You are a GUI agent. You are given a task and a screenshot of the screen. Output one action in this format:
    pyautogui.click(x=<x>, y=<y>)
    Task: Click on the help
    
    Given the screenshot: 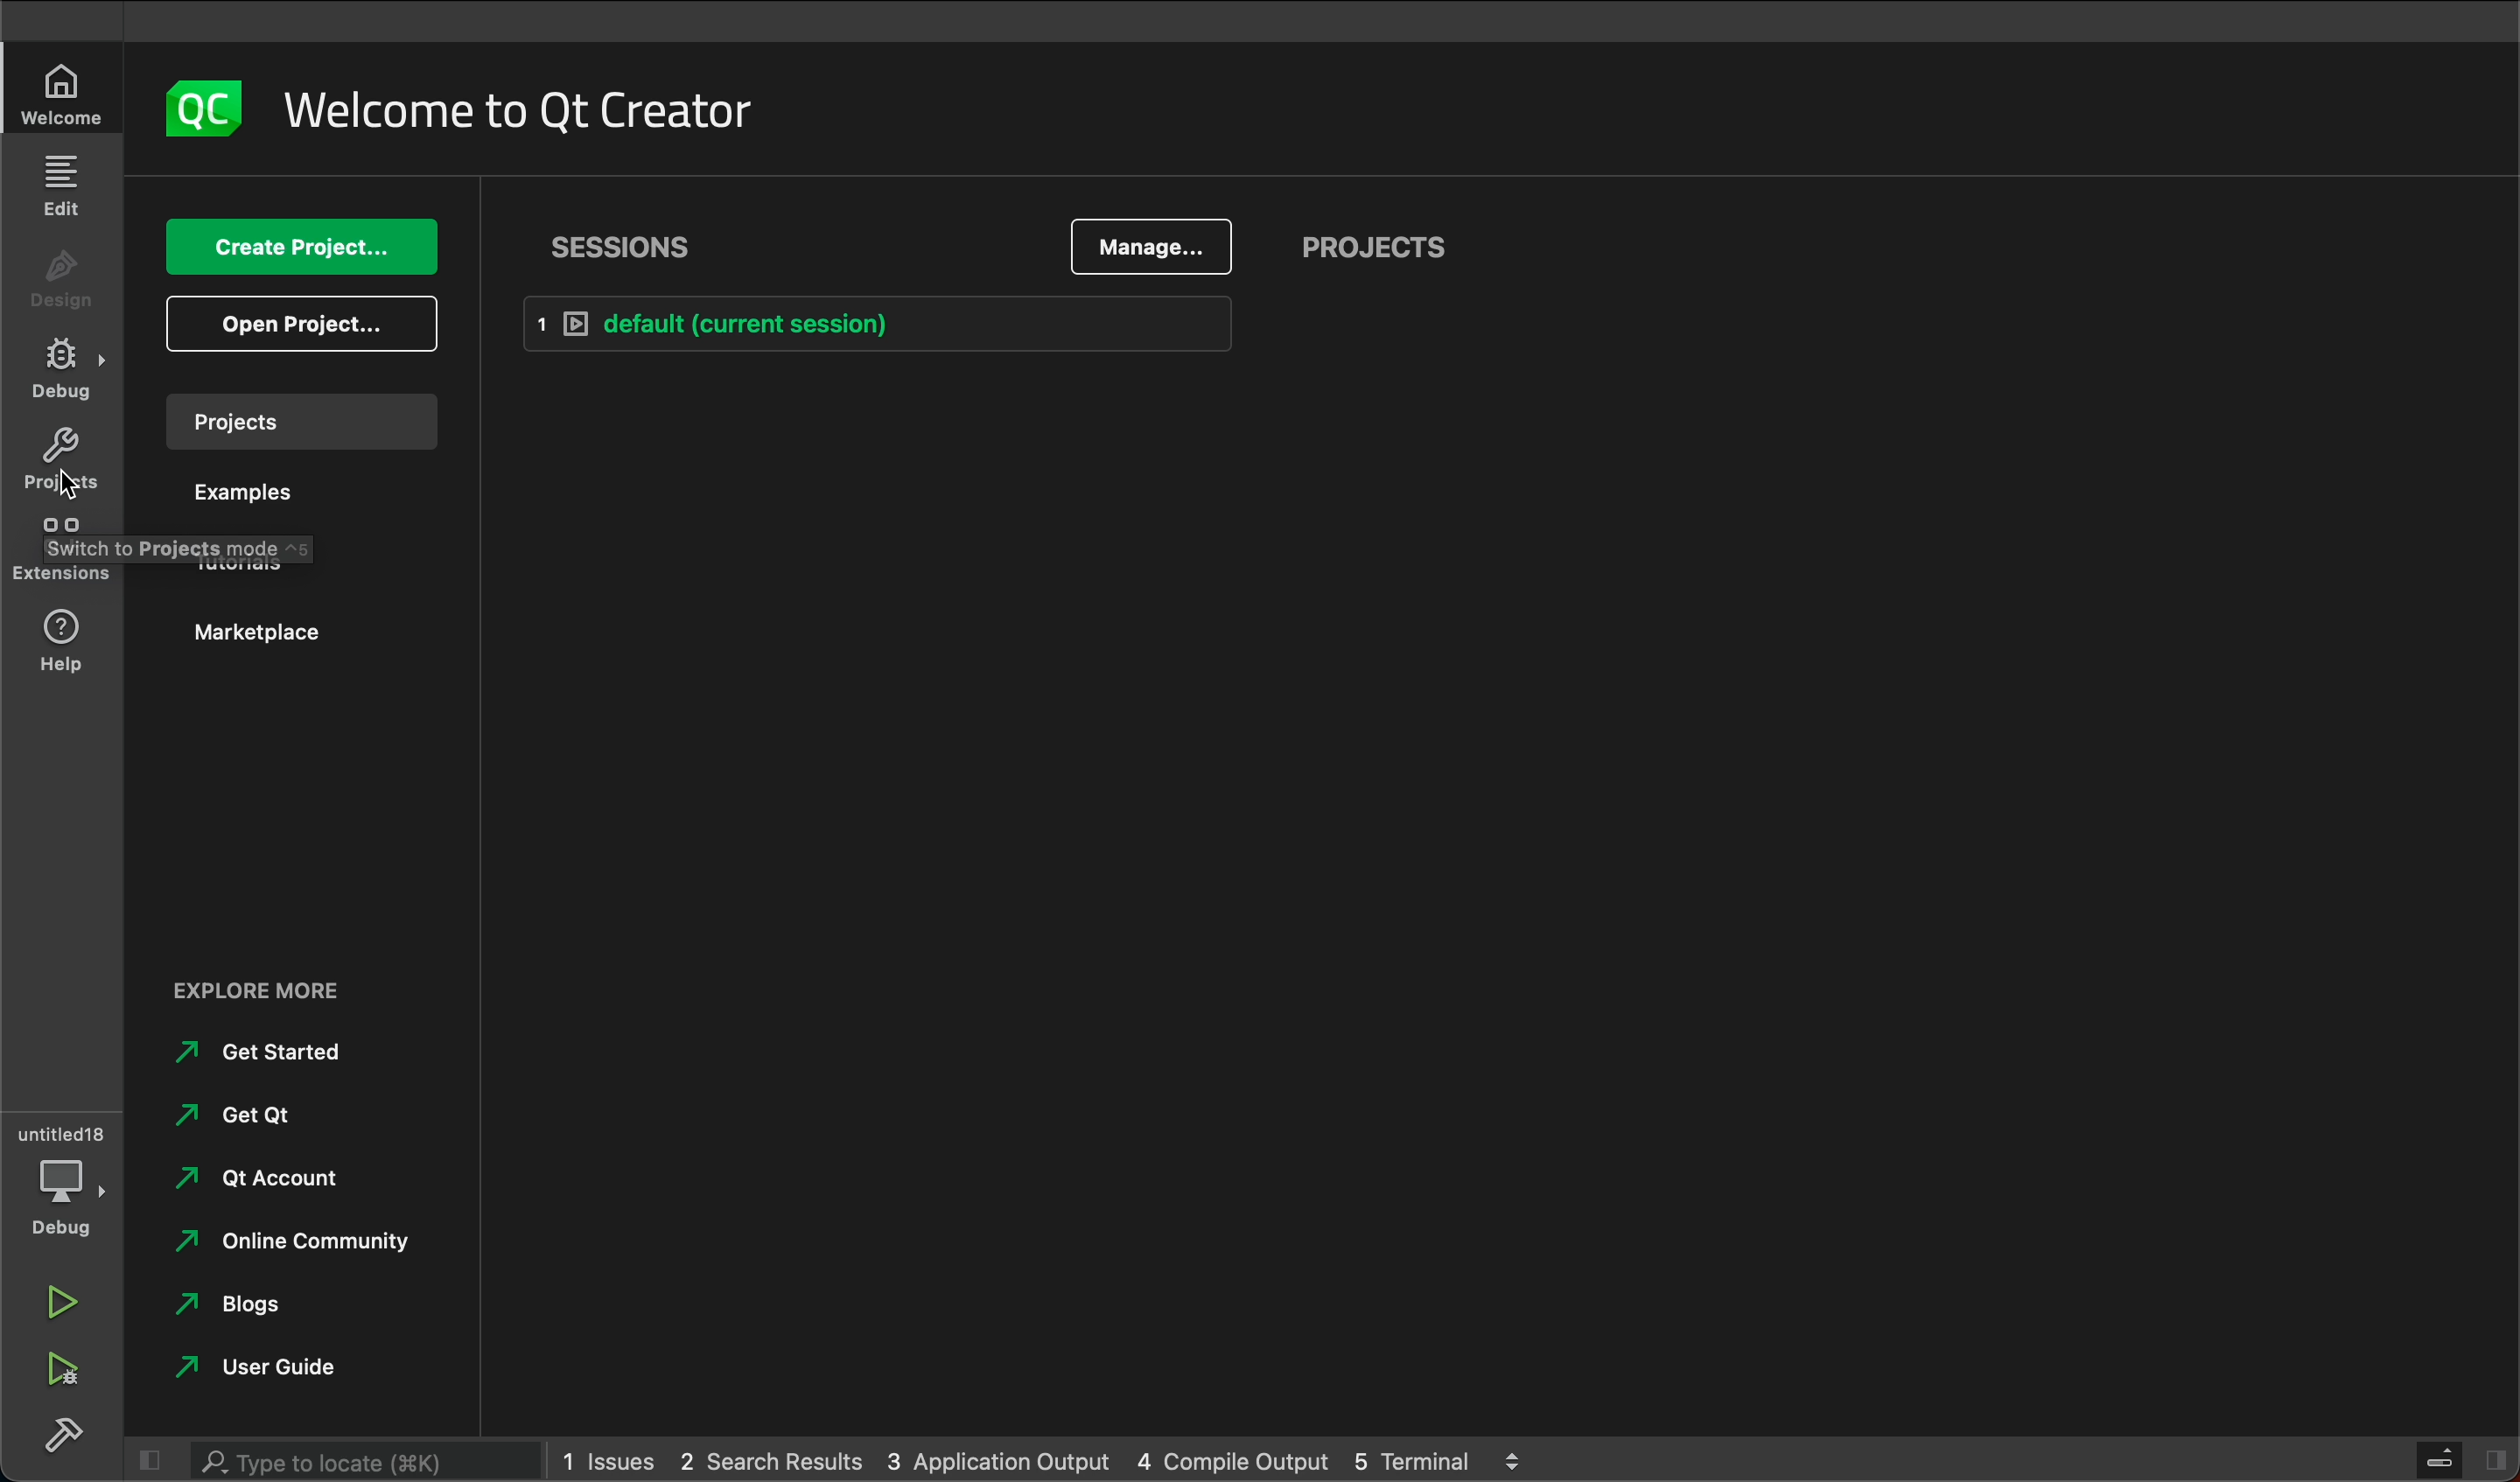 What is the action you would take?
    pyautogui.click(x=65, y=635)
    